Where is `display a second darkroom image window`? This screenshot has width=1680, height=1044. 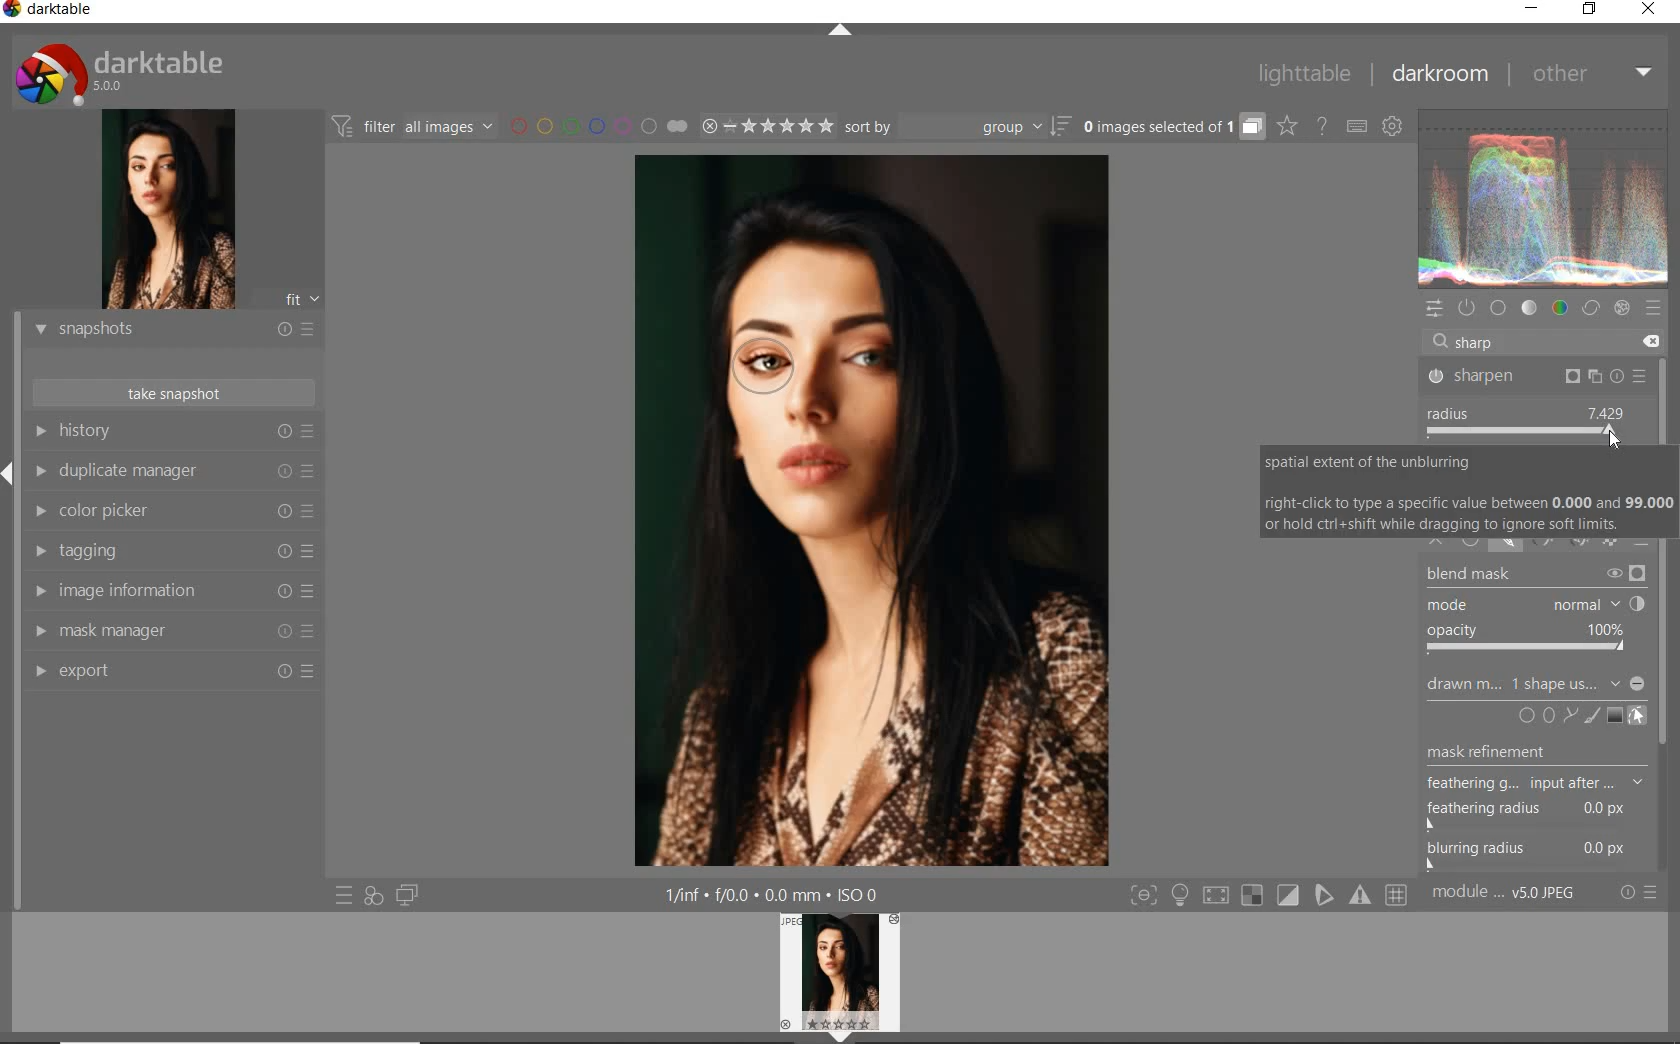 display a second darkroom image window is located at coordinates (408, 894).